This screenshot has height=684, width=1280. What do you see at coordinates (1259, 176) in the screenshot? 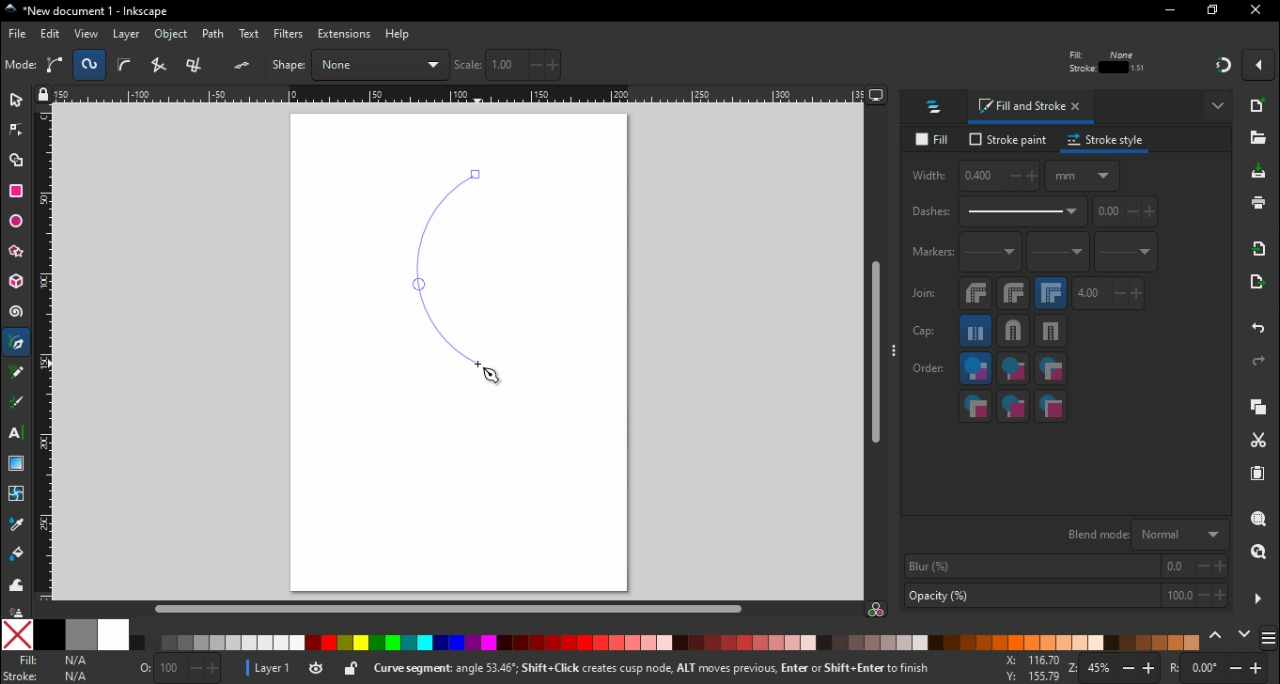
I see `save` at bounding box center [1259, 176].